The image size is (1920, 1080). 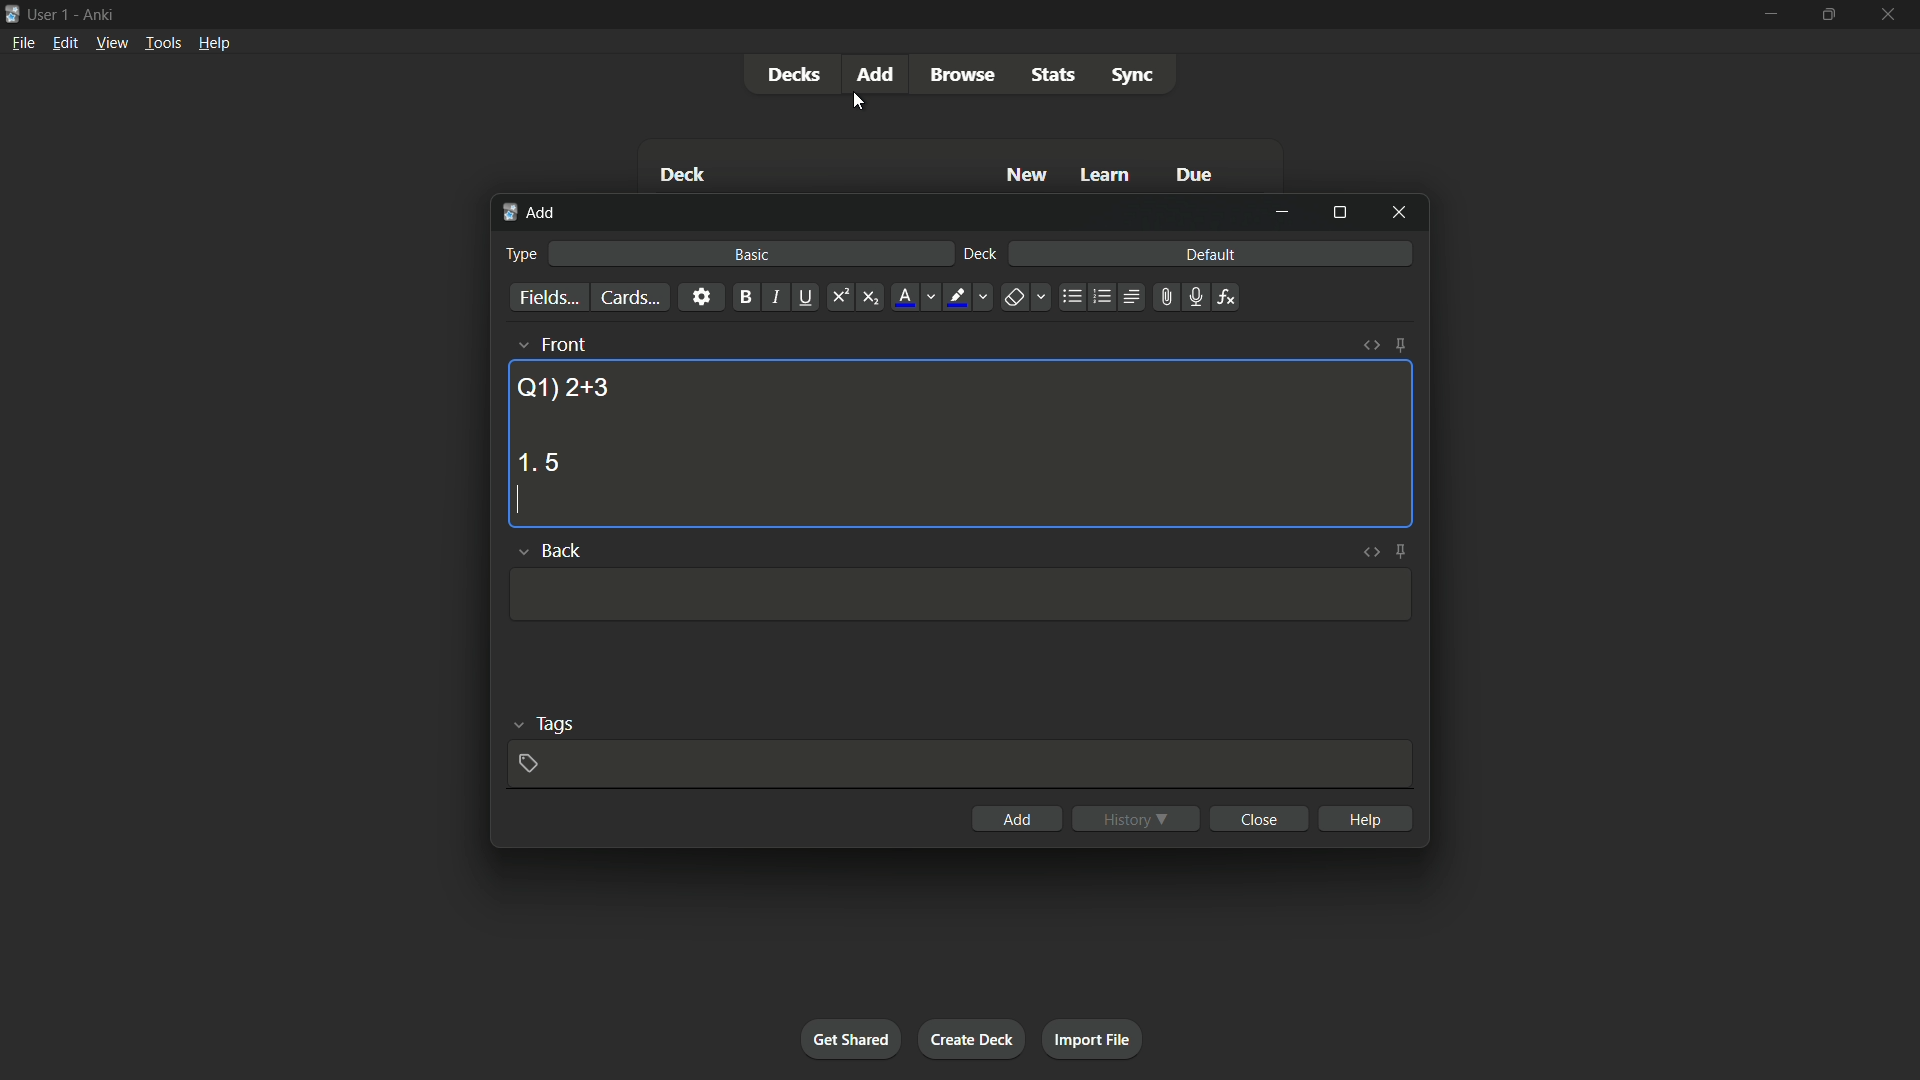 What do you see at coordinates (981, 255) in the screenshot?
I see `deck` at bounding box center [981, 255].